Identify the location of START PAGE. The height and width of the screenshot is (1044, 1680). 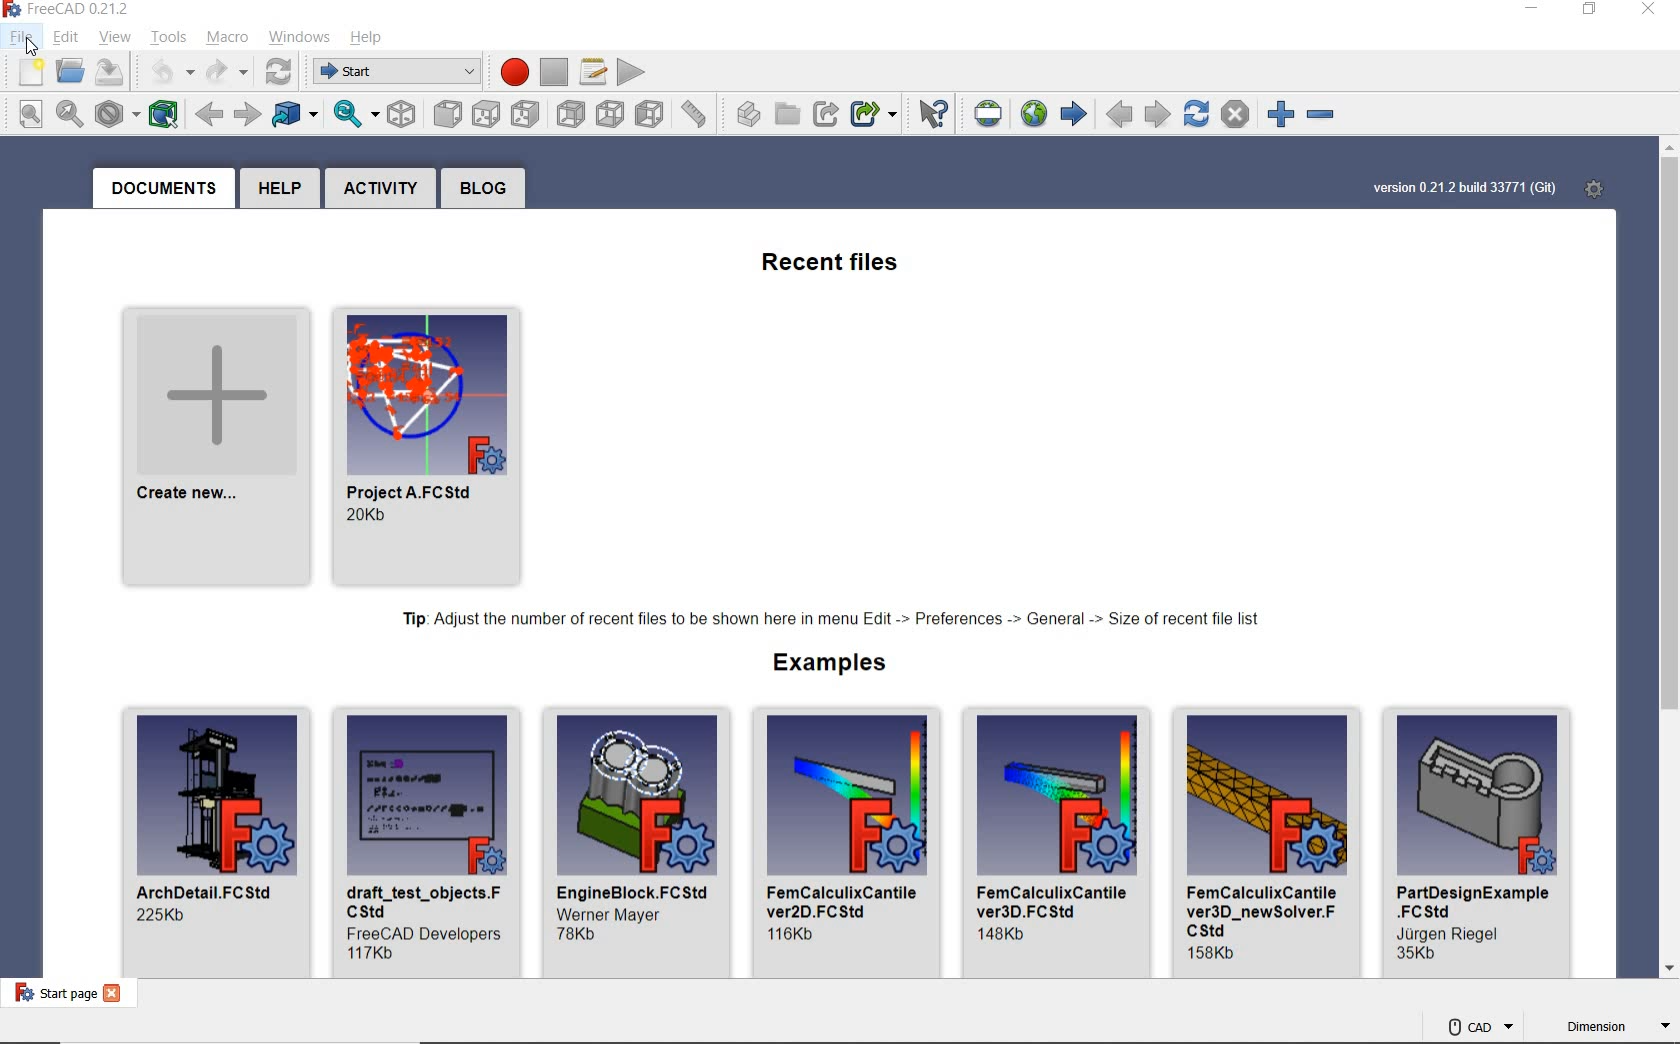
(1073, 115).